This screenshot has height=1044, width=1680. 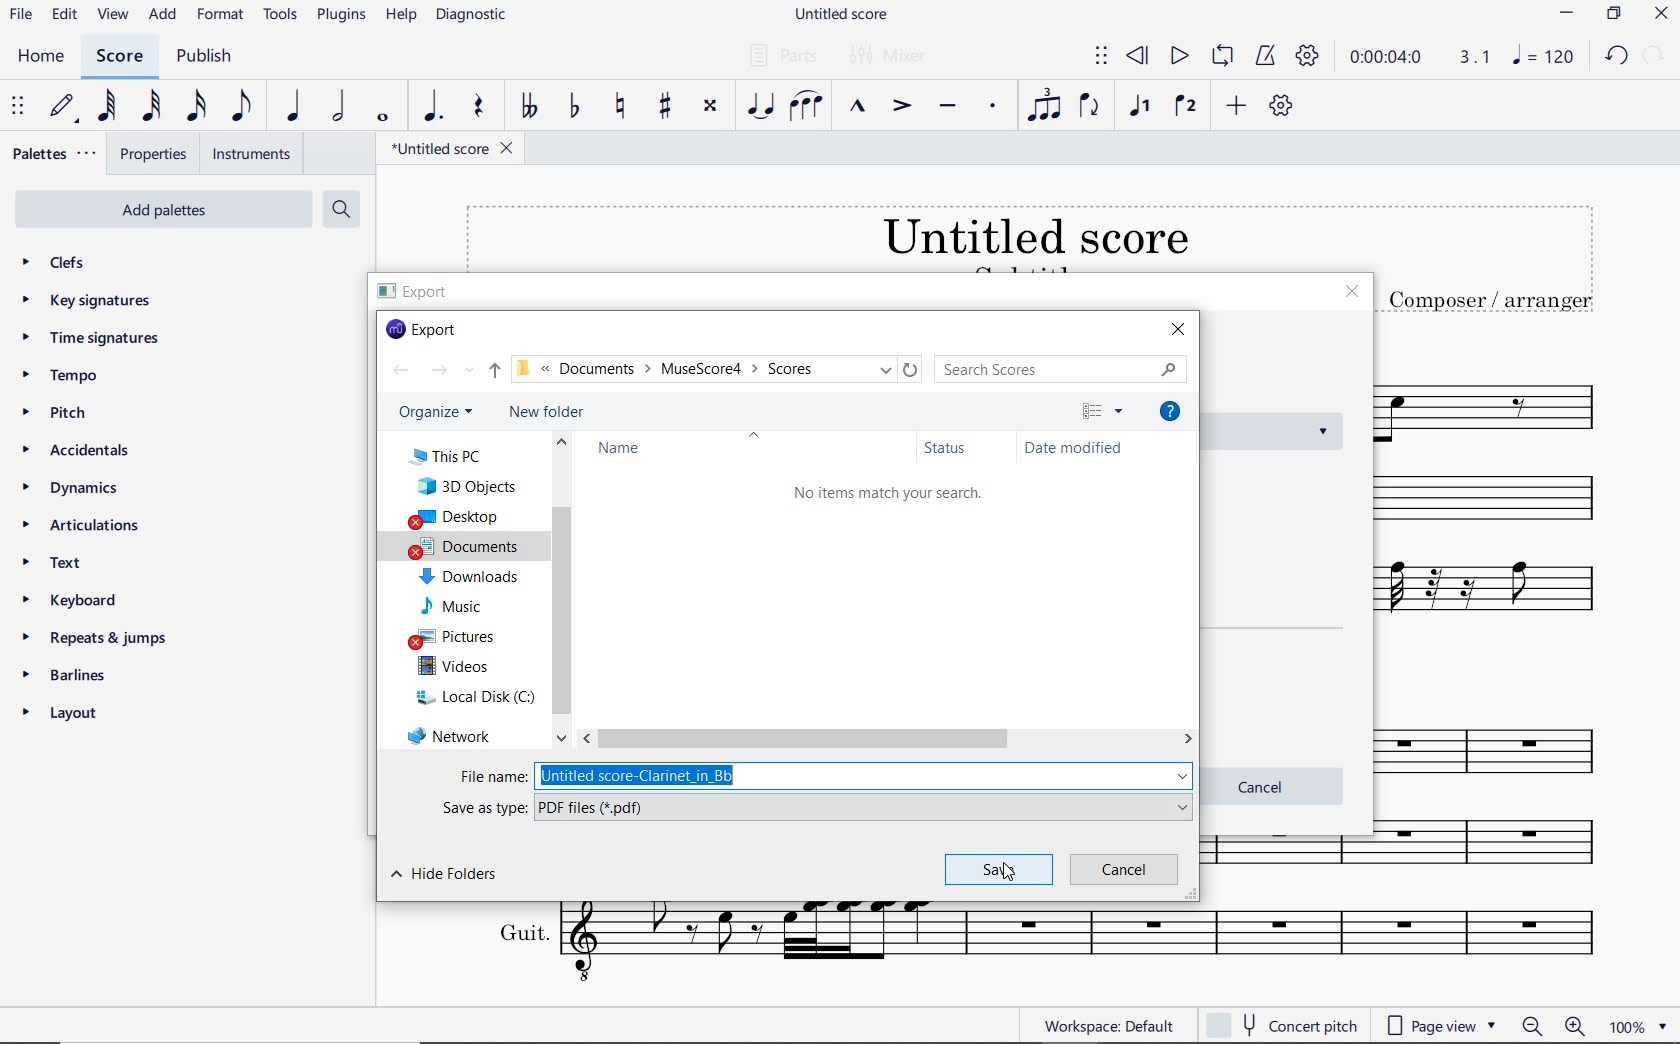 I want to click on documents, so click(x=472, y=547).